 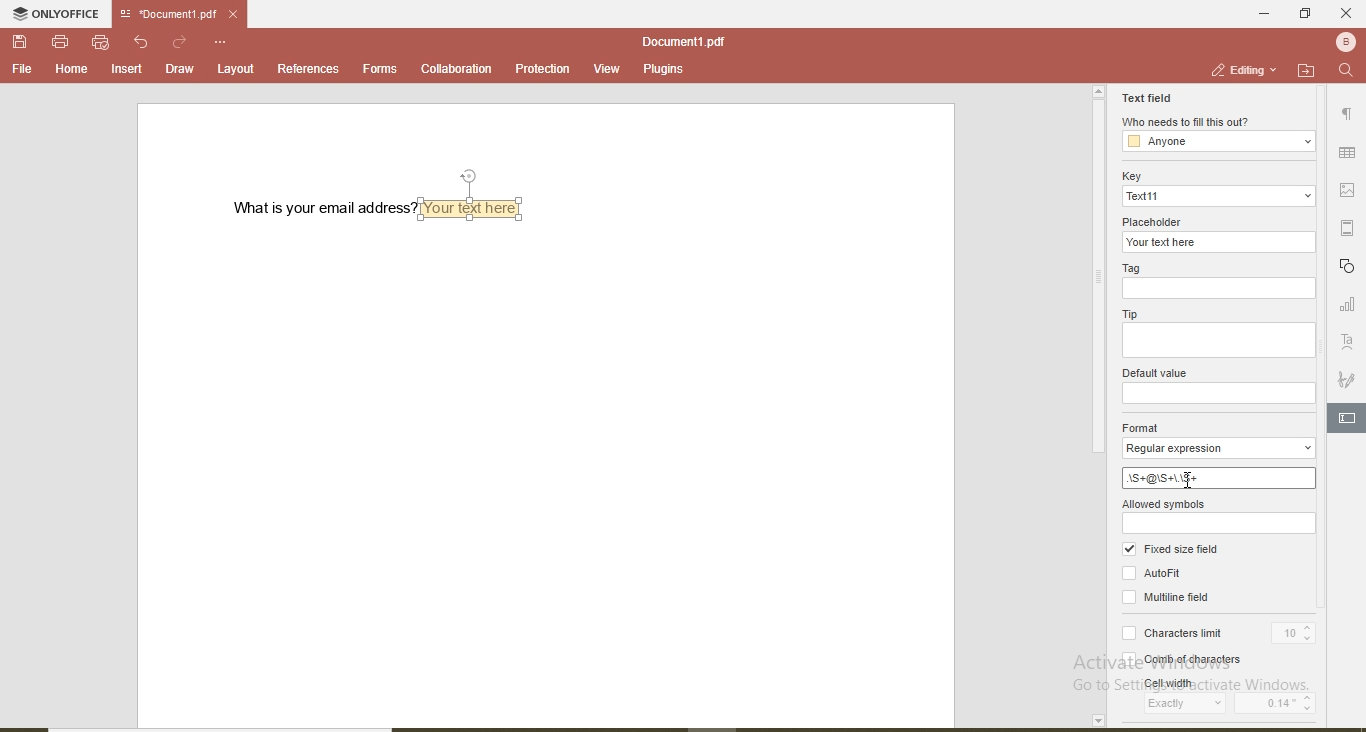 What do you see at coordinates (1348, 154) in the screenshot?
I see `table` at bounding box center [1348, 154].